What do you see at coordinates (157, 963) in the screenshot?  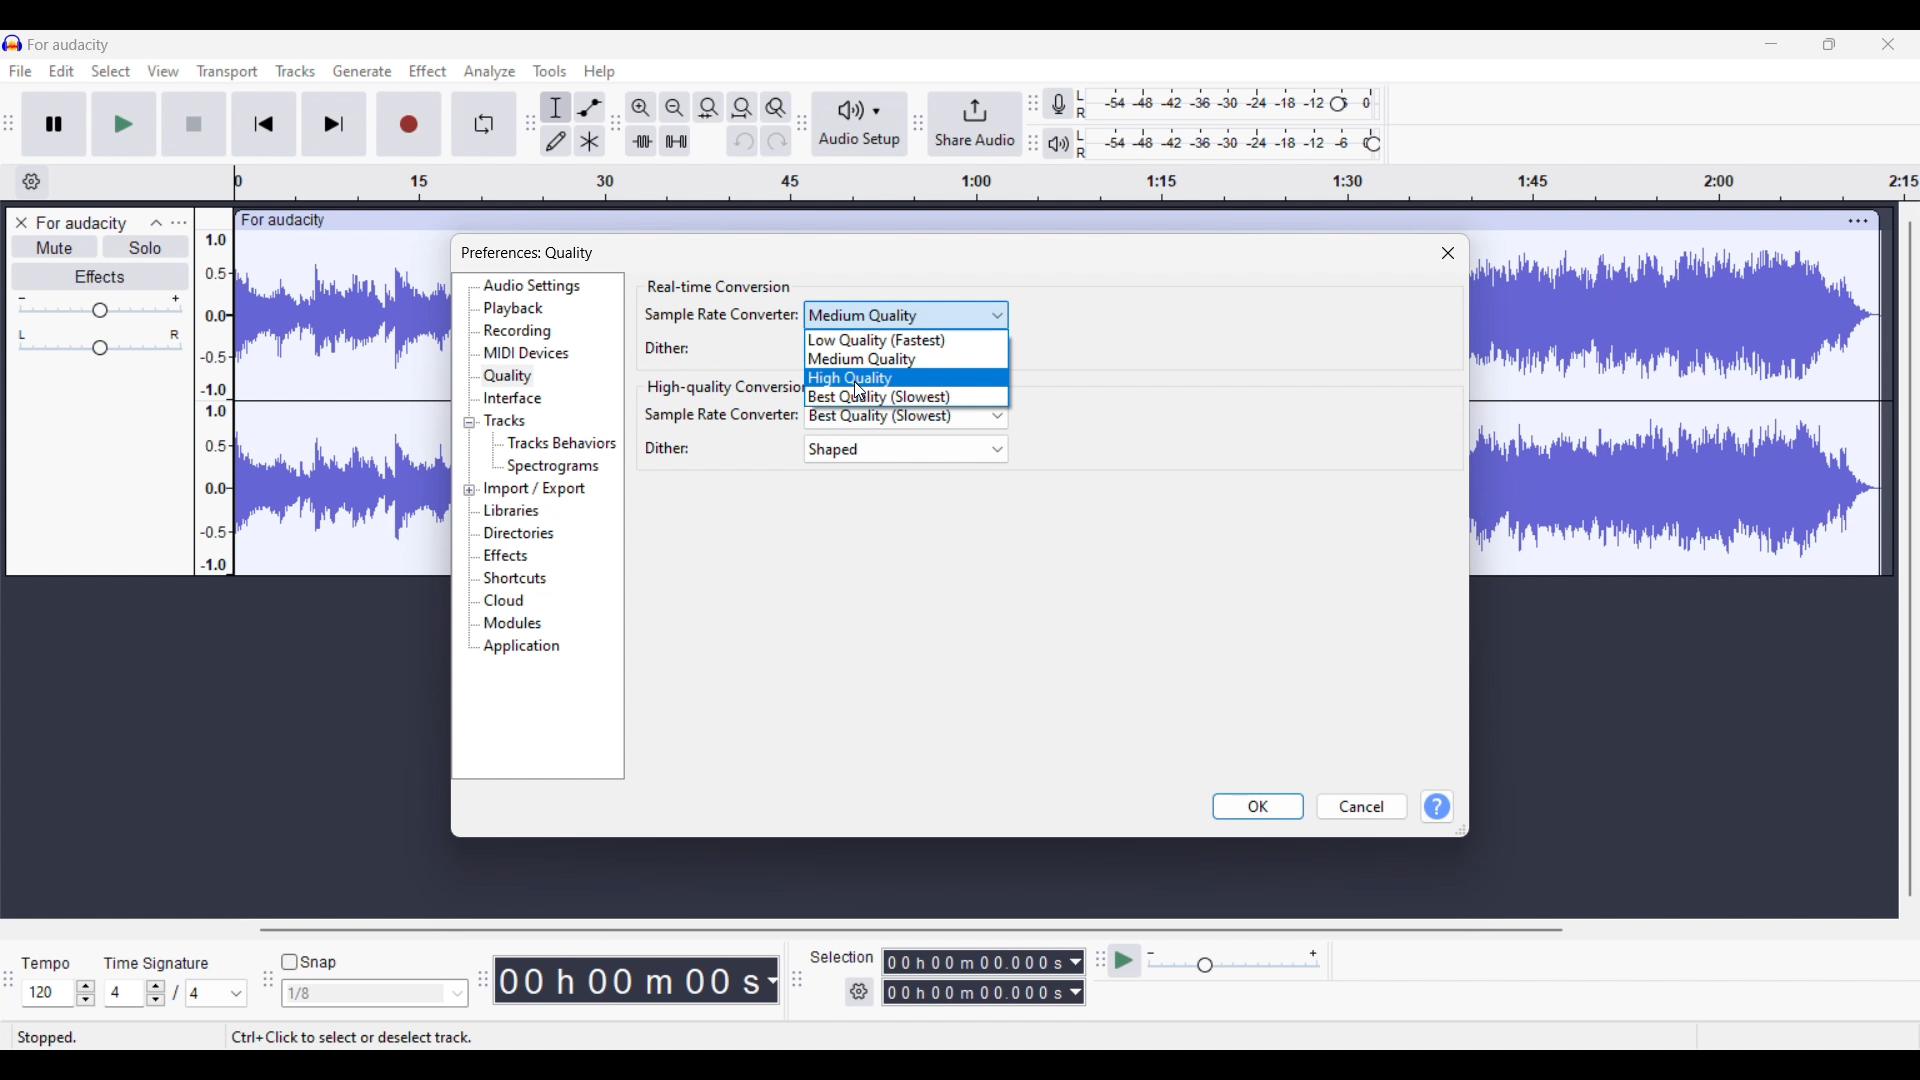 I see `Indicates time signature settings` at bounding box center [157, 963].